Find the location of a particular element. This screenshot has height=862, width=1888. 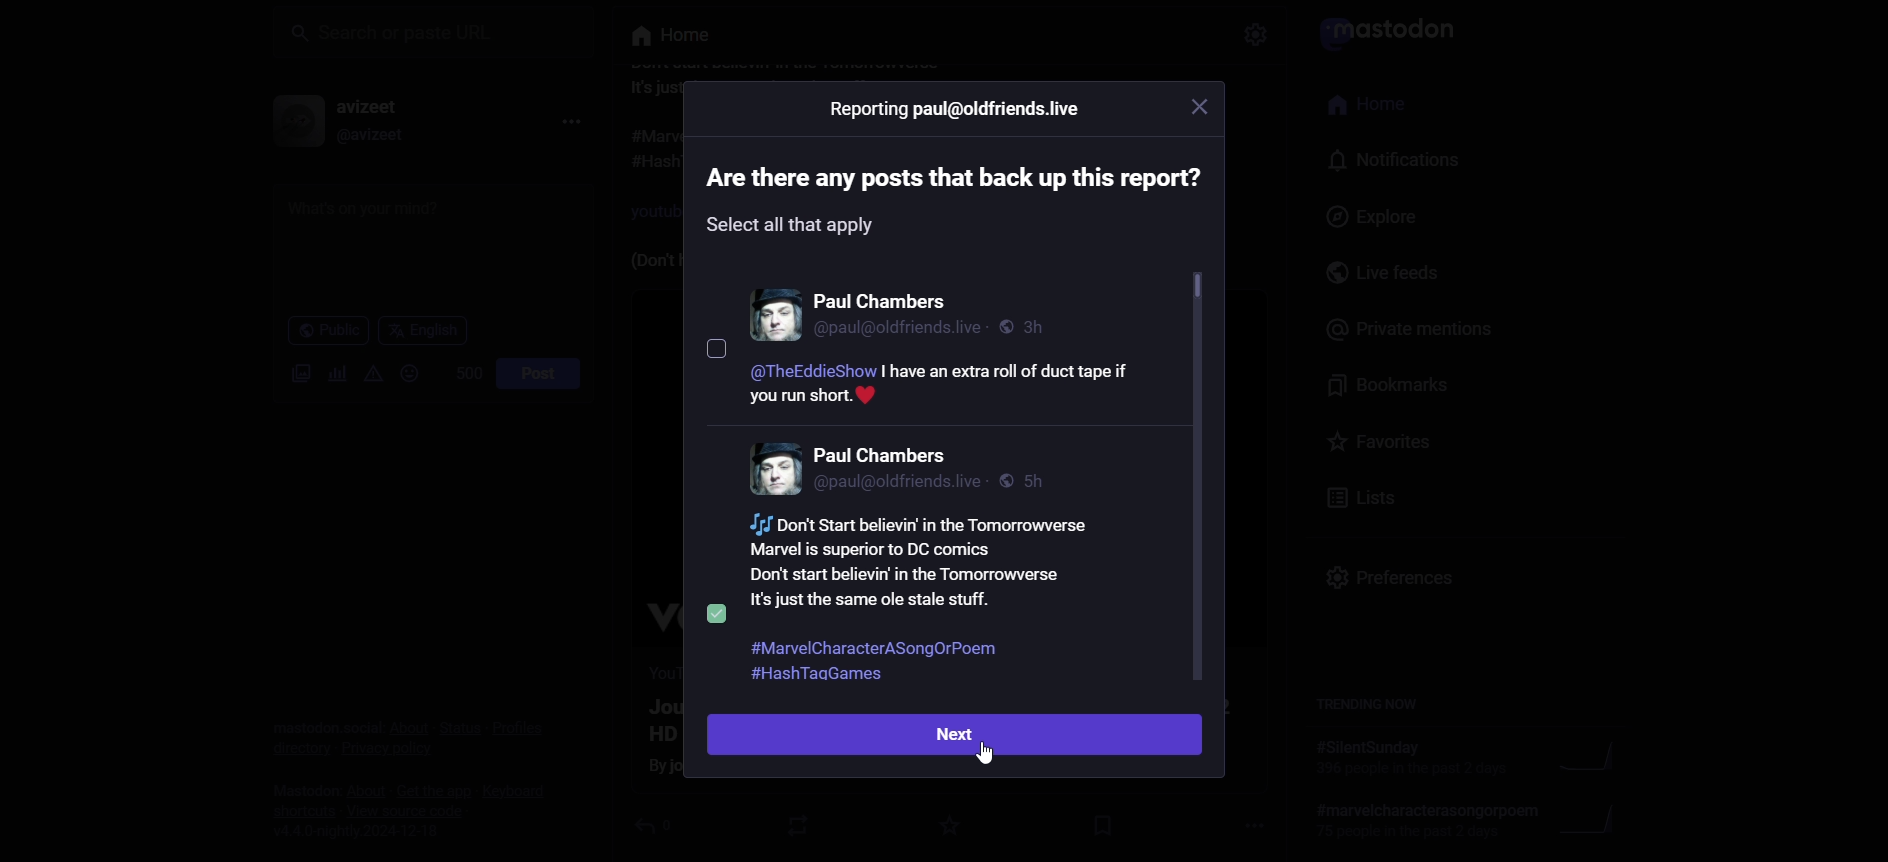

notification is located at coordinates (1387, 161).